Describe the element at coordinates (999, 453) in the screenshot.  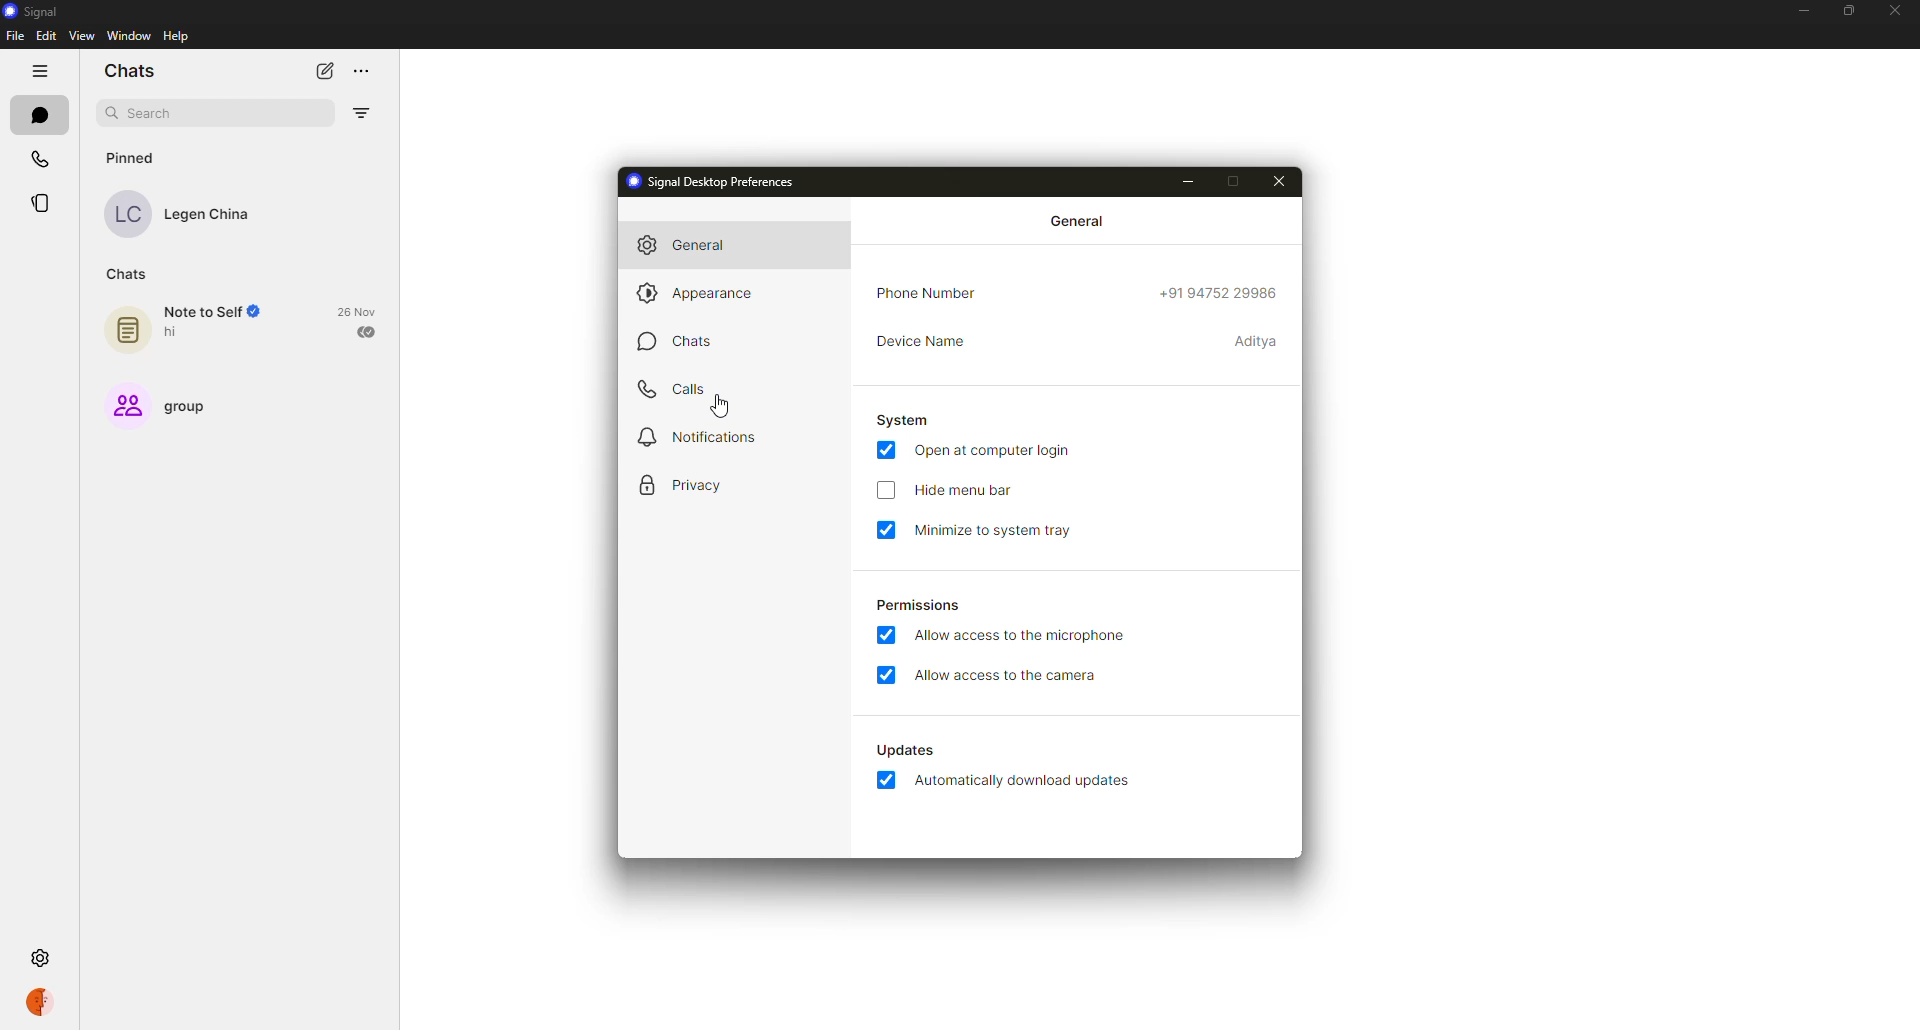
I see `open at login` at that location.